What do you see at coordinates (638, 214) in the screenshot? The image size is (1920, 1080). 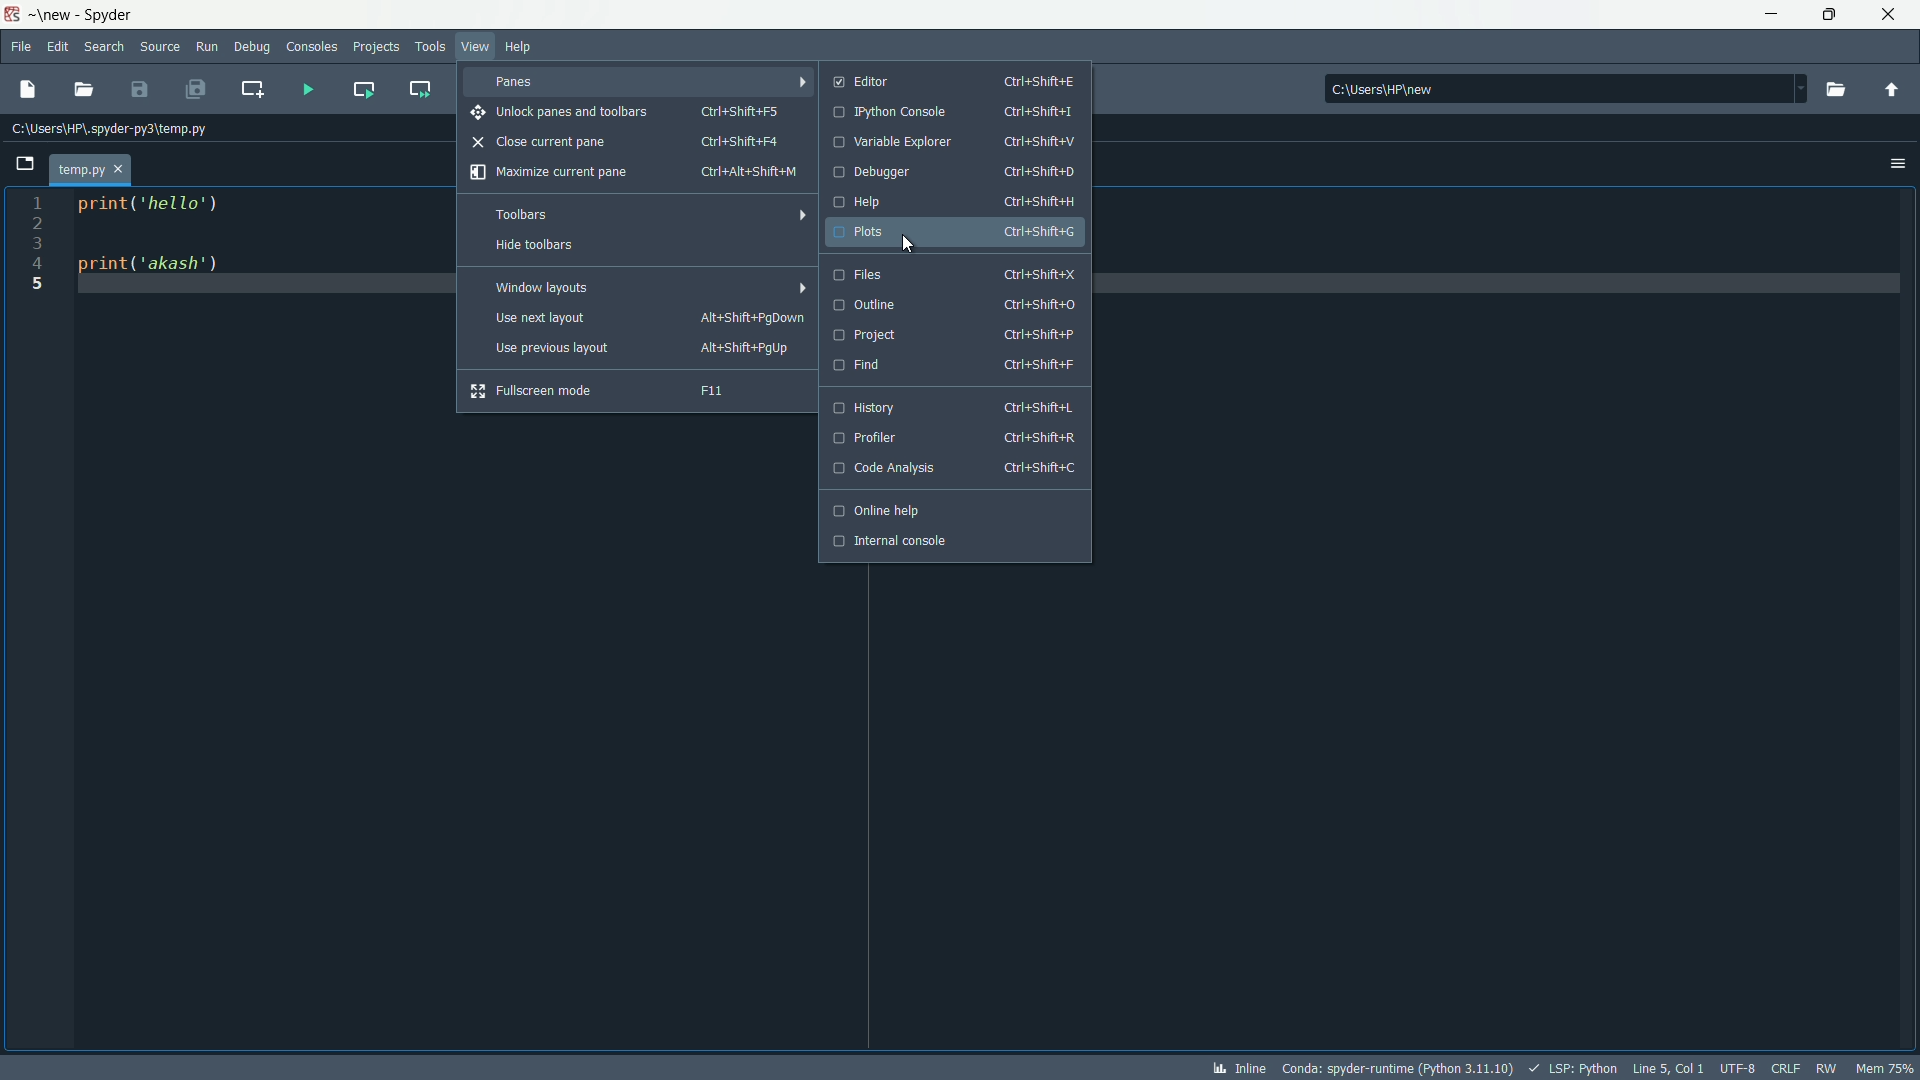 I see `toolbars` at bounding box center [638, 214].